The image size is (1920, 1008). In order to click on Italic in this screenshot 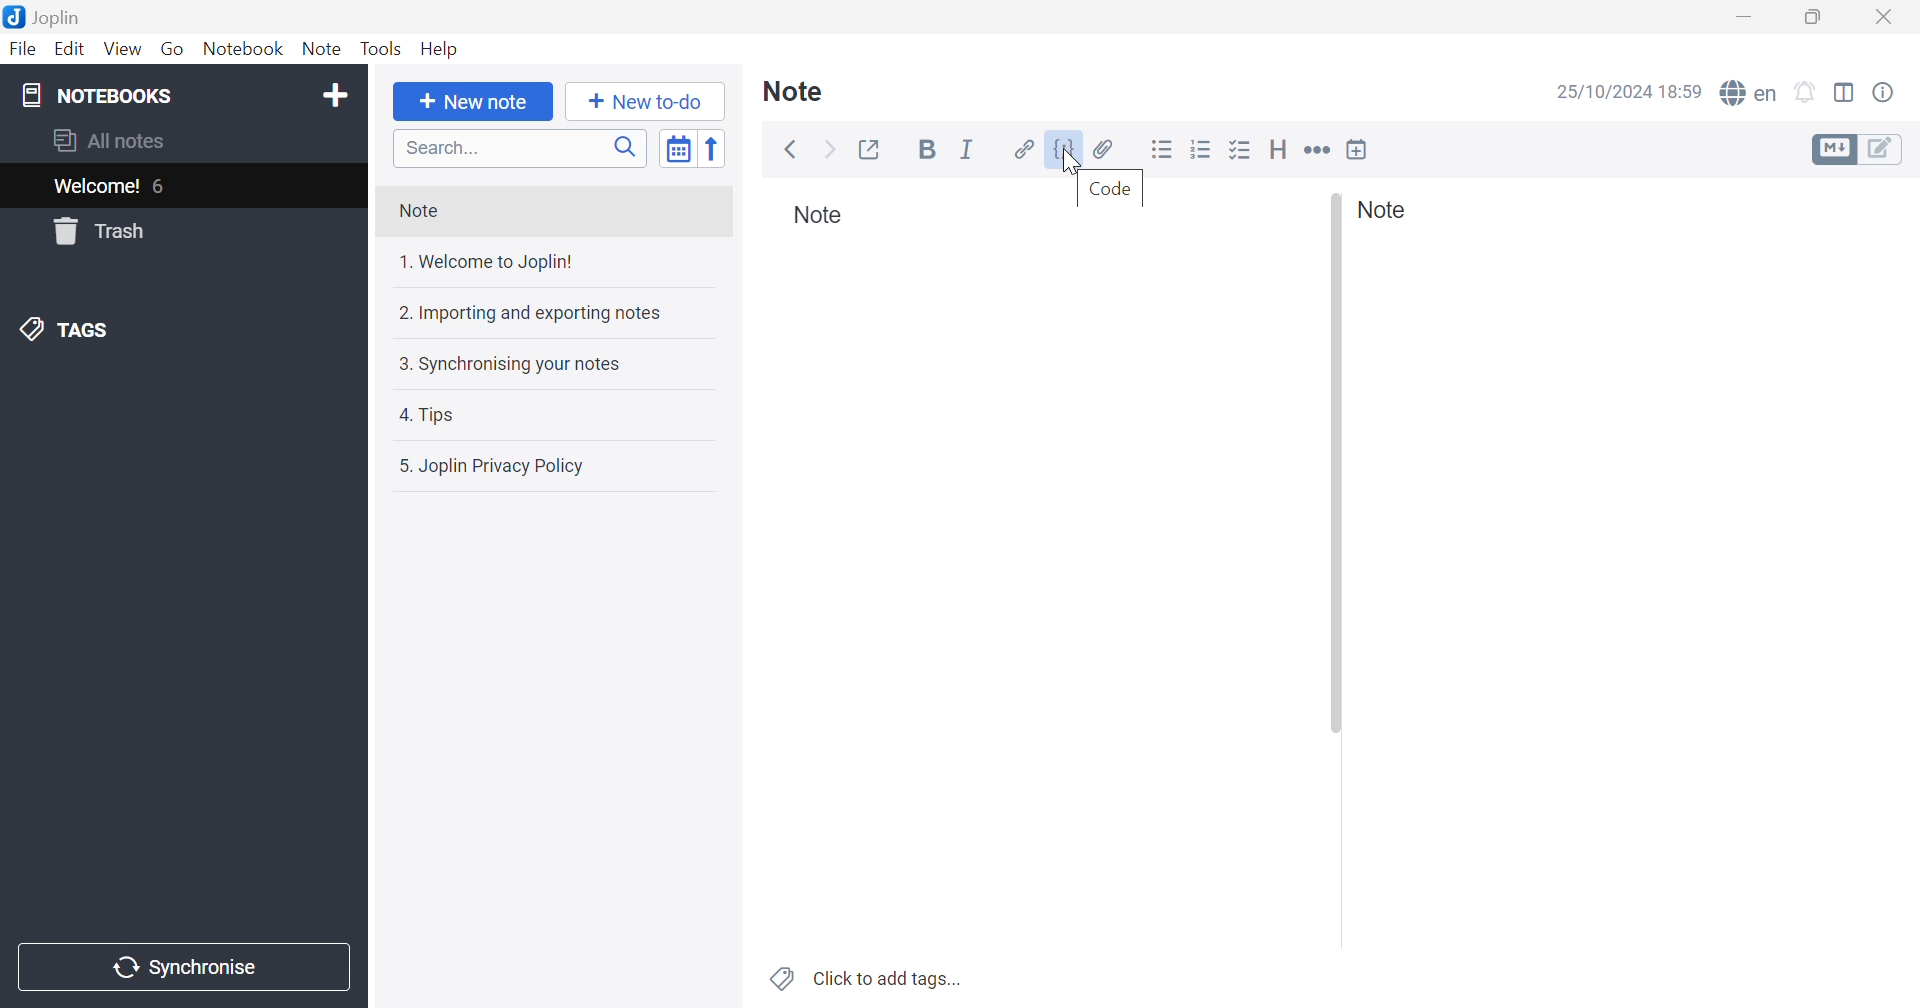, I will do `click(970, 150)`.